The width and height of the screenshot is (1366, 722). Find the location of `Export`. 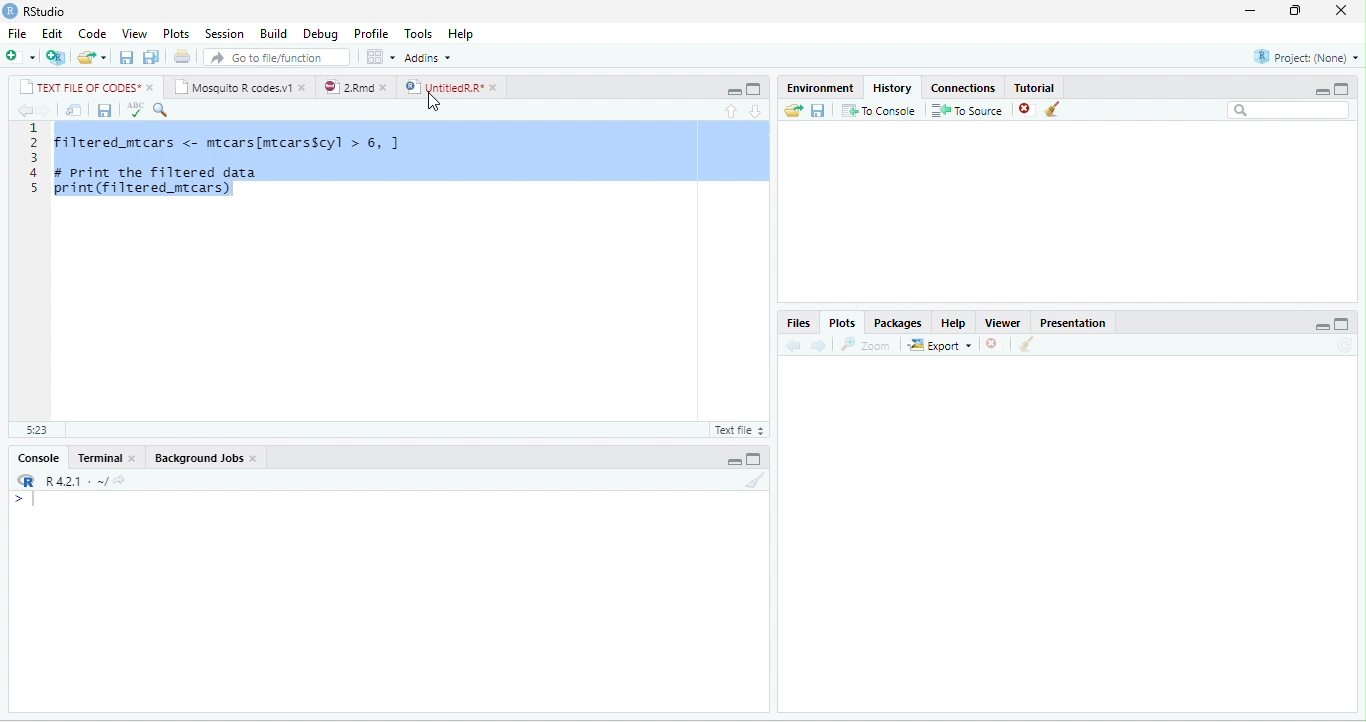

Export is located at coordinates (939, 345).